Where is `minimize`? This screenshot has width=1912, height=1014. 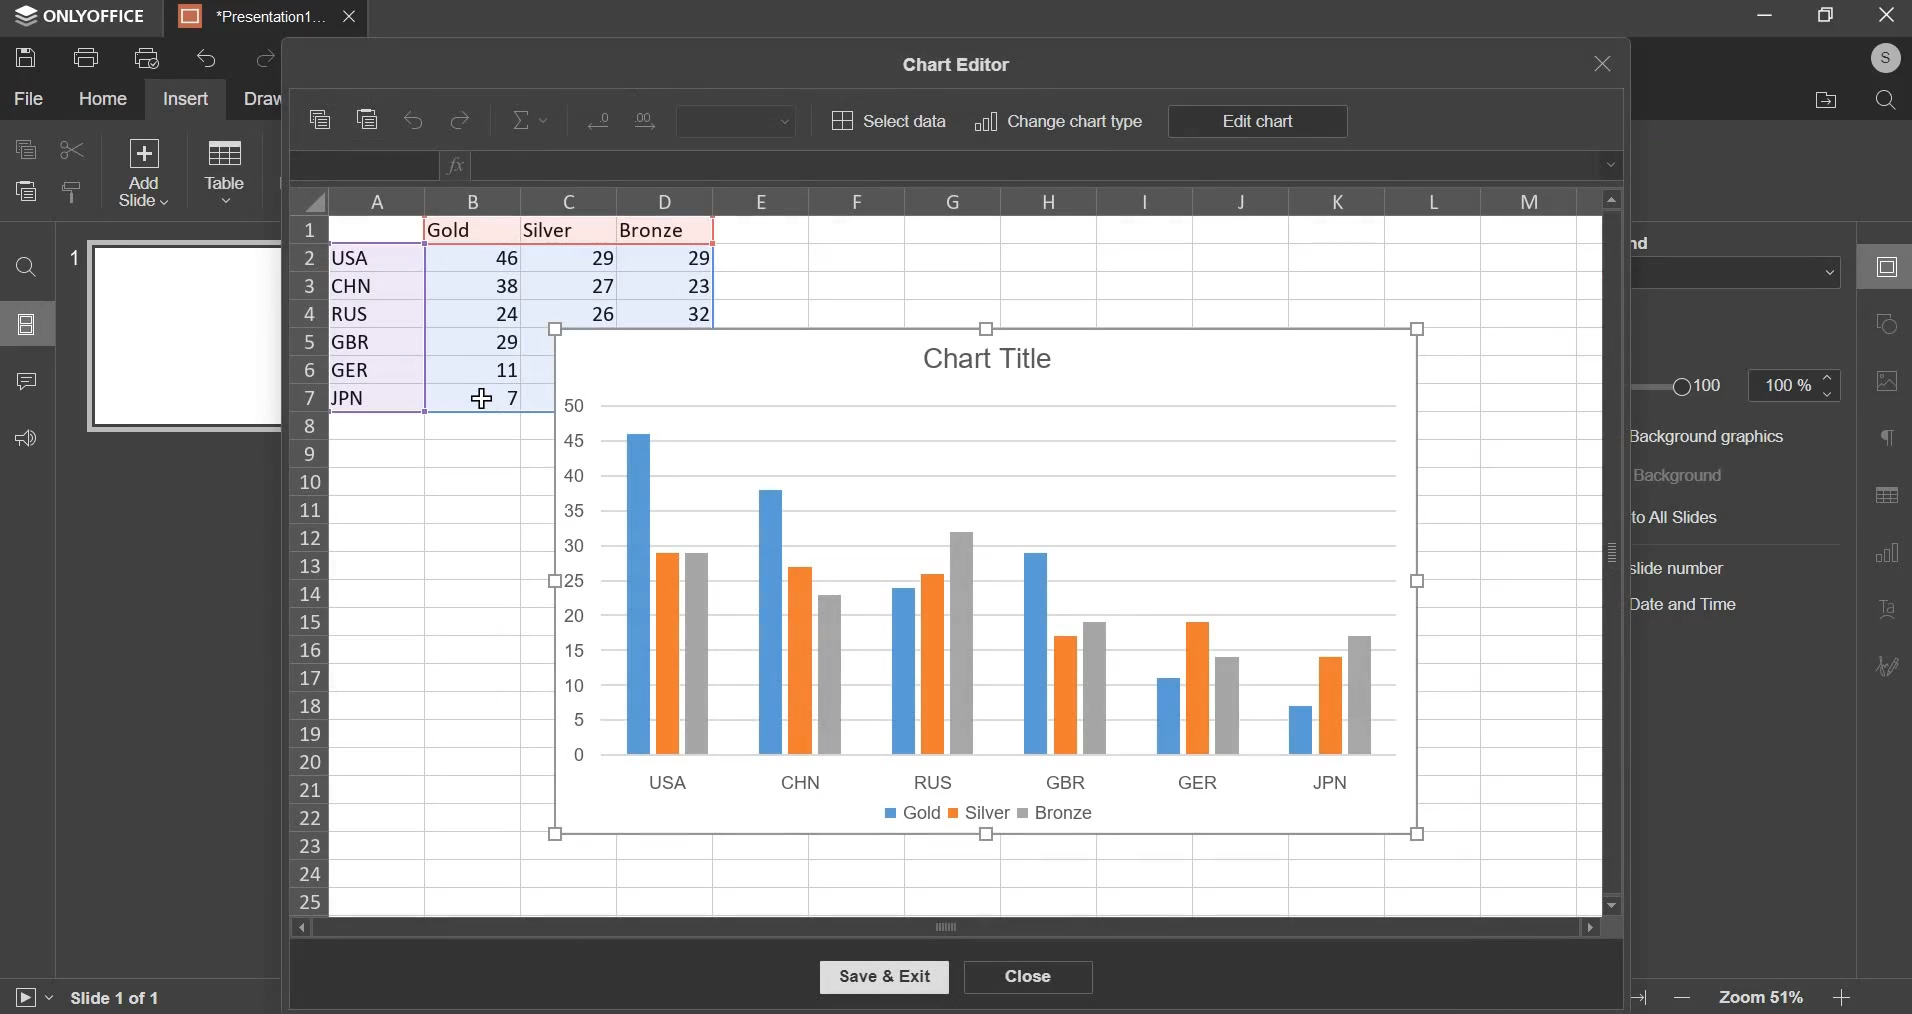 minimize is located at coordinates (1768, 13).